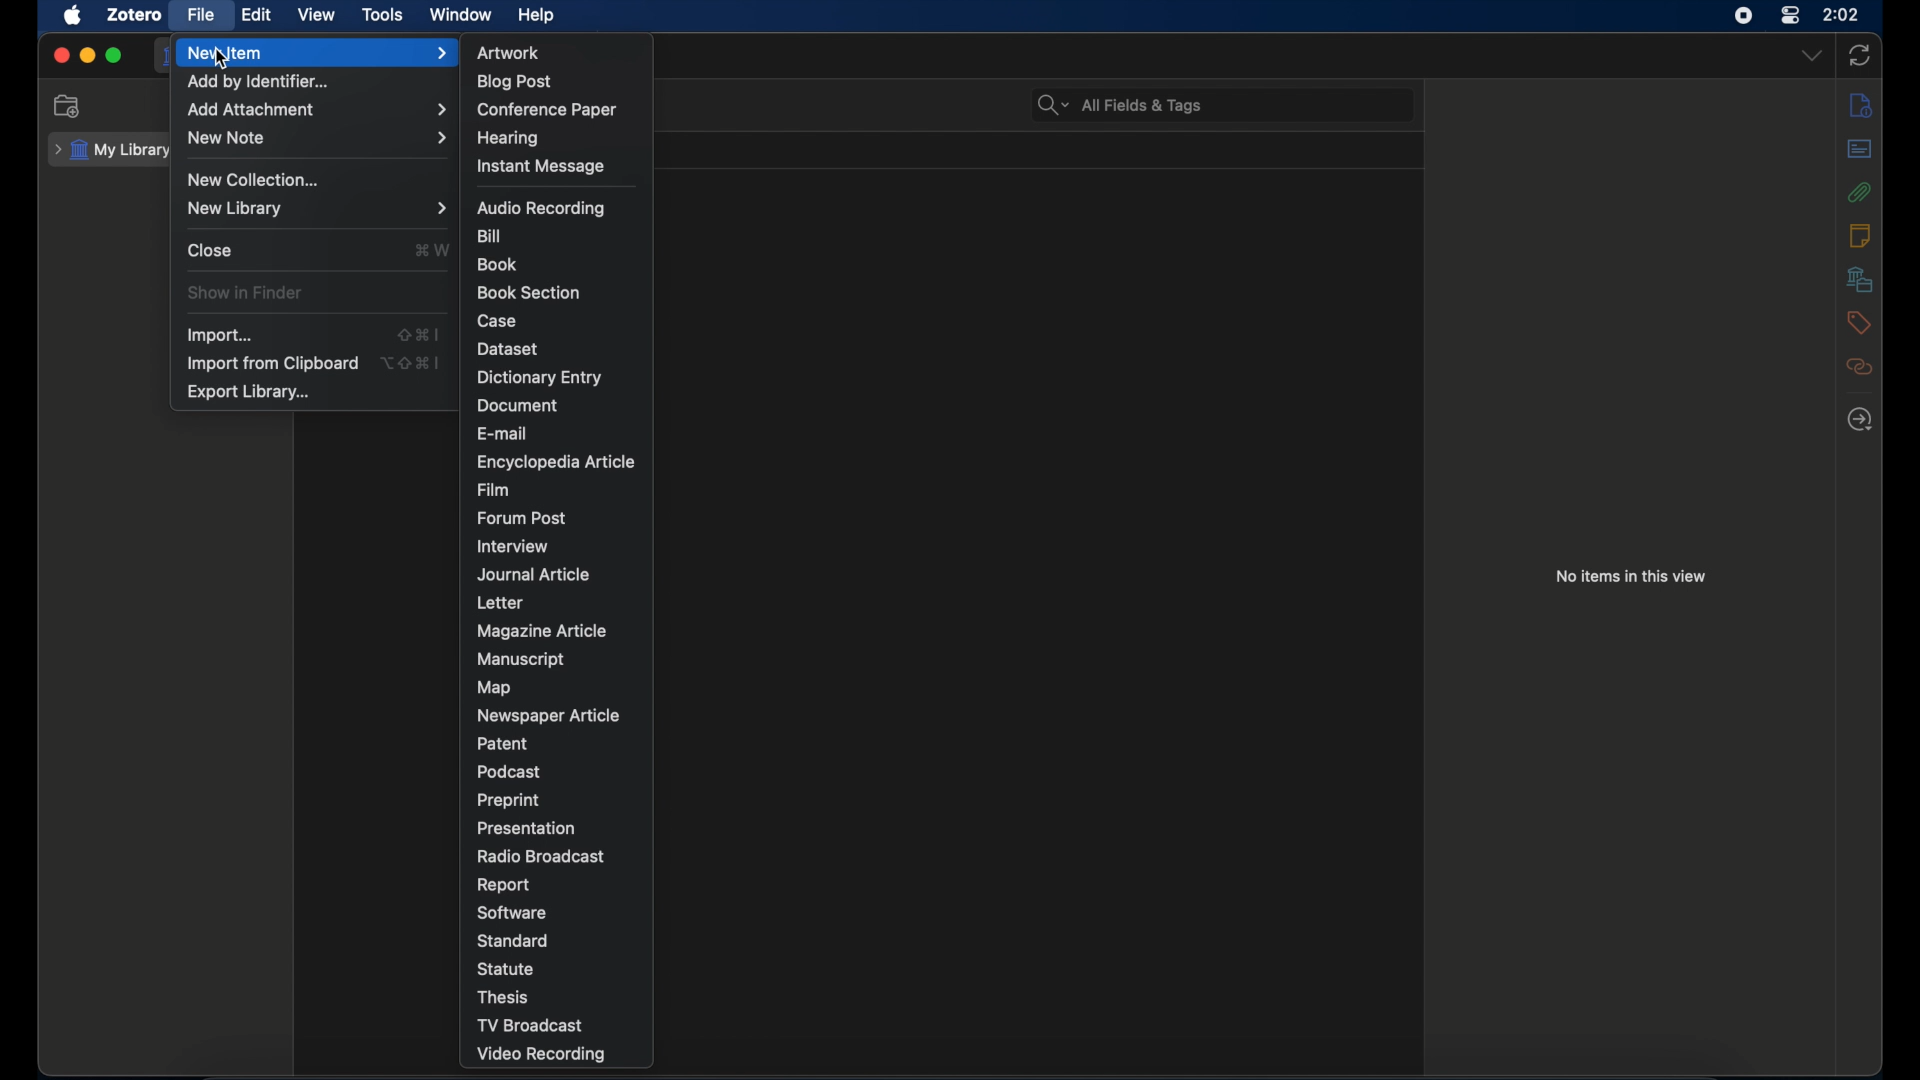 Image resolution: width=1920 pixels, height=1080 pixels. Describe the element at coordinates (511, 546) in the screenshot. I see `interview` at that location.